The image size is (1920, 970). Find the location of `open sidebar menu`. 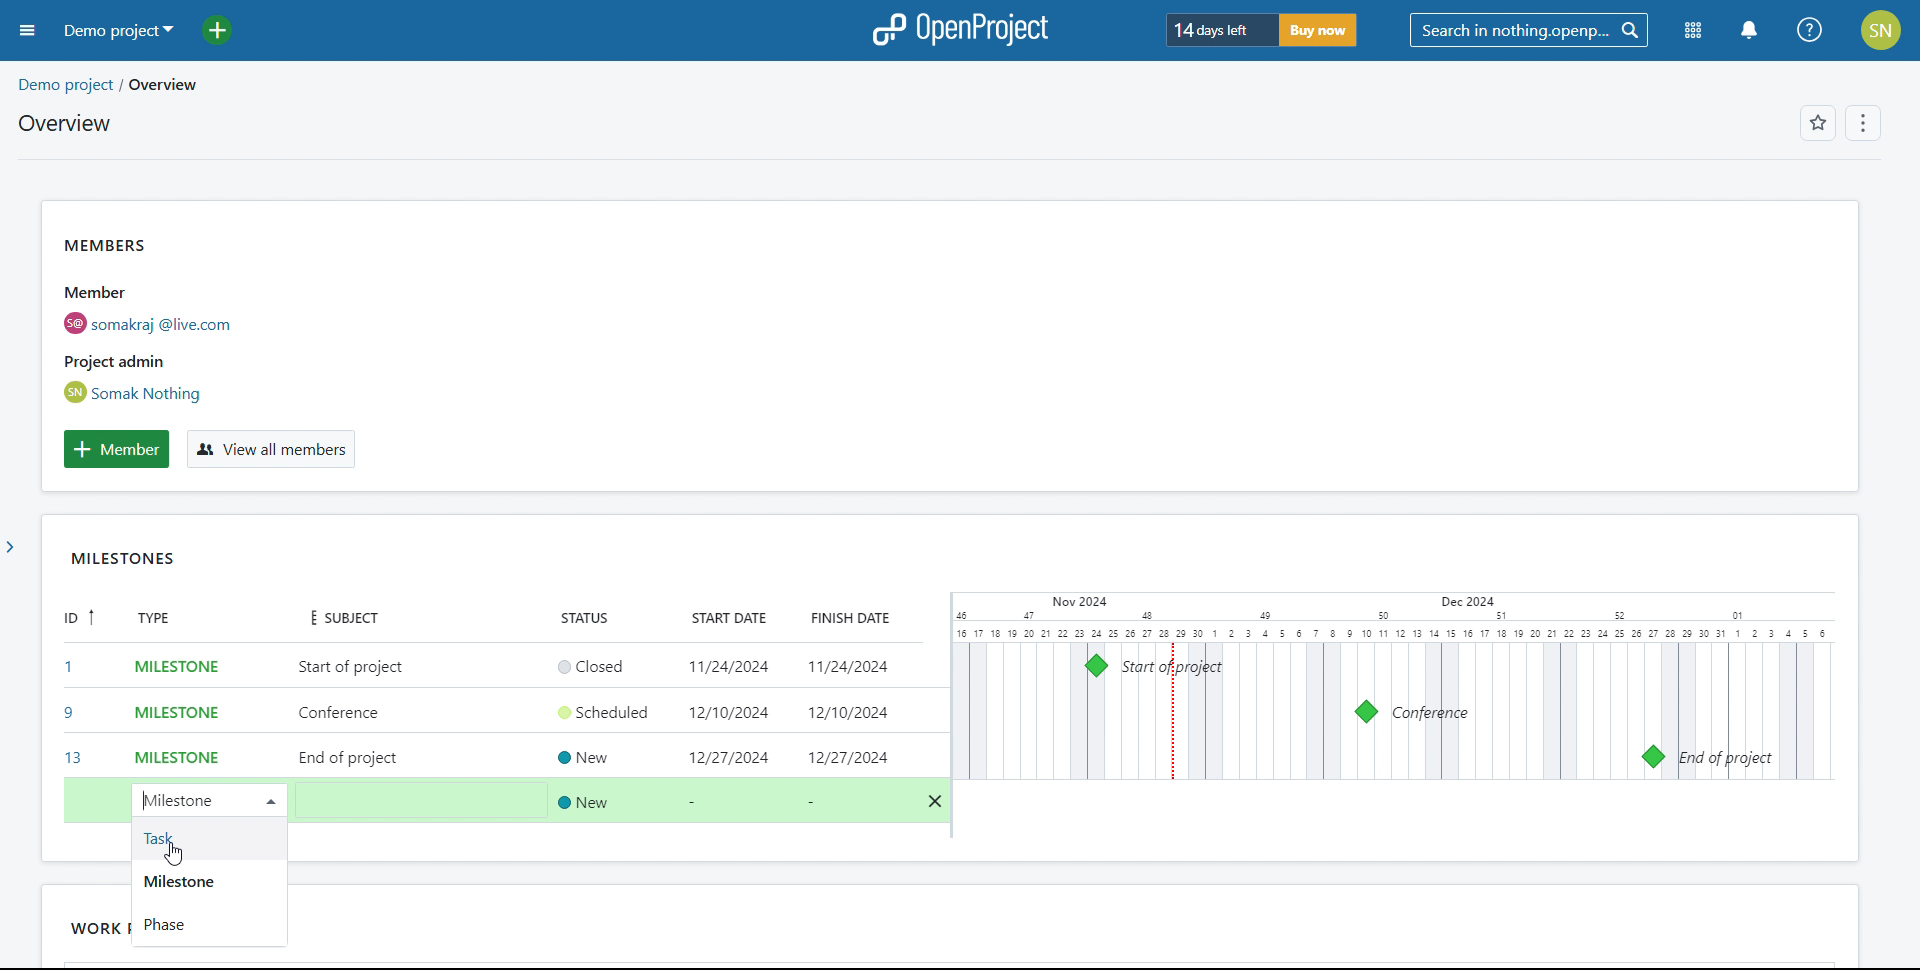

open sidebar menu is located at coordinates (28, 31).